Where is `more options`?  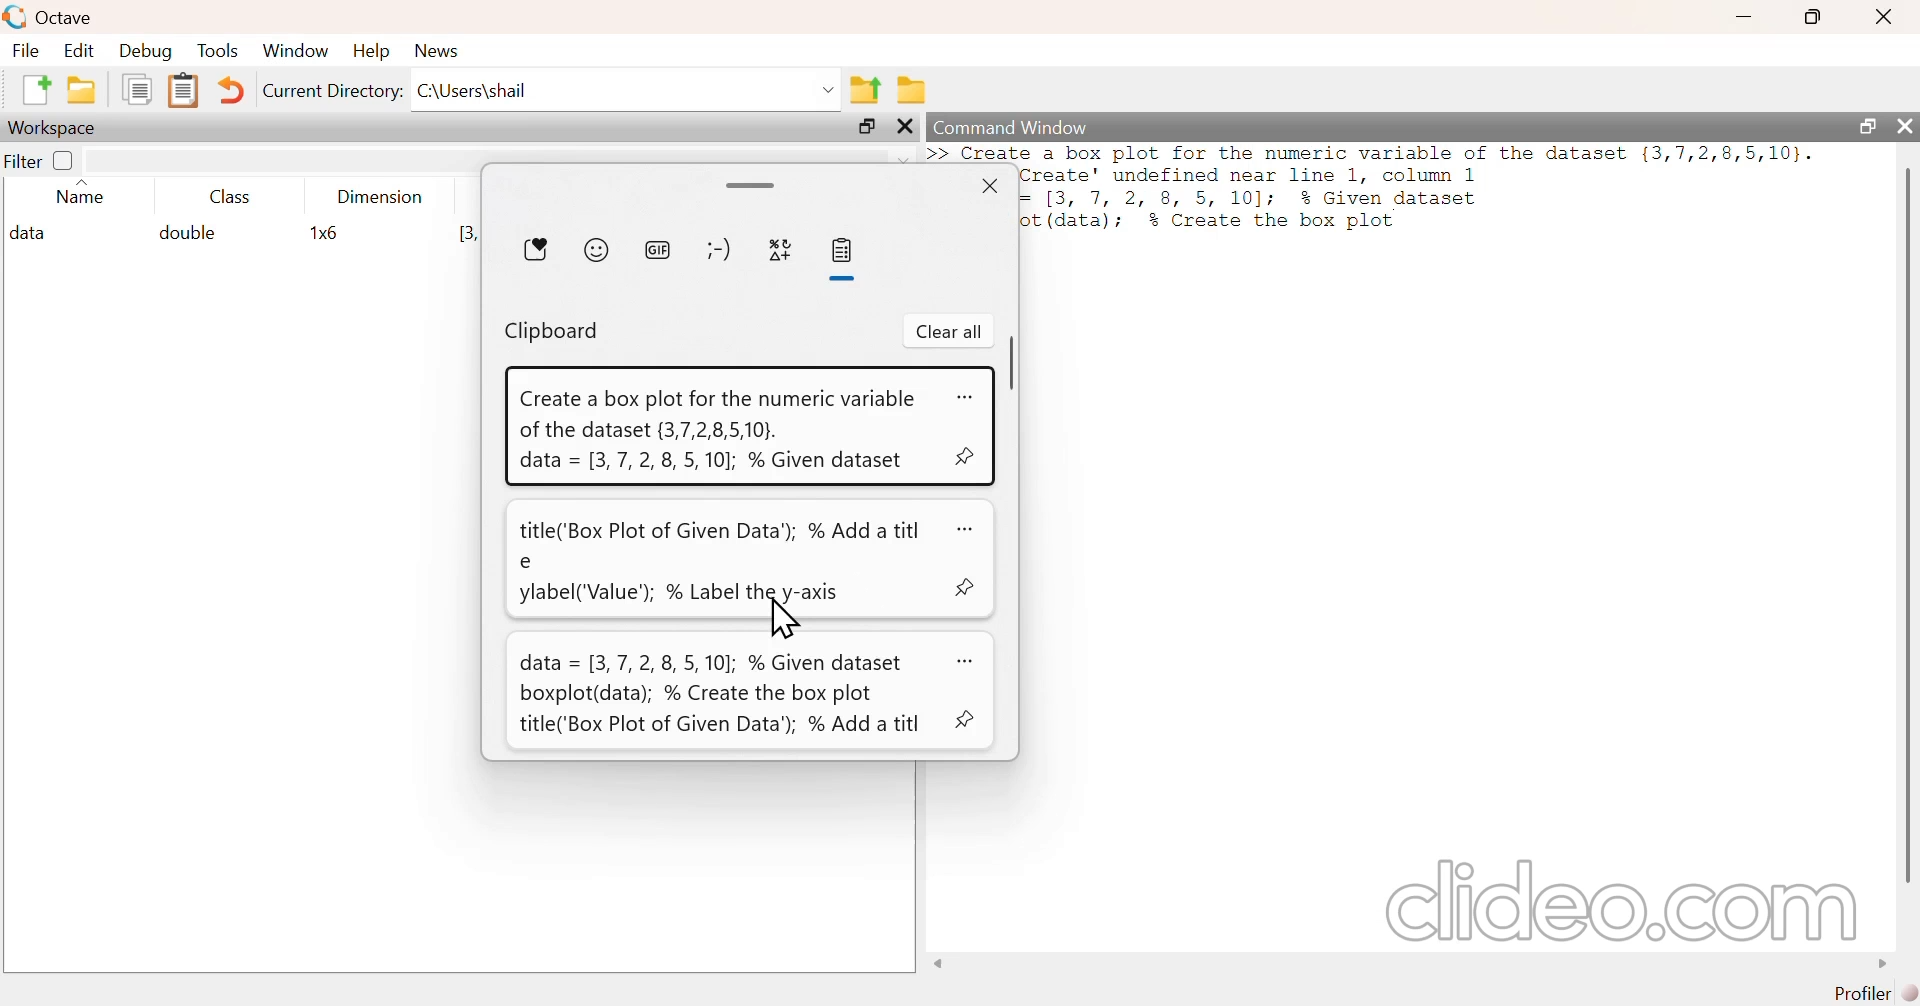 more options is located at coordinates (969, 657).